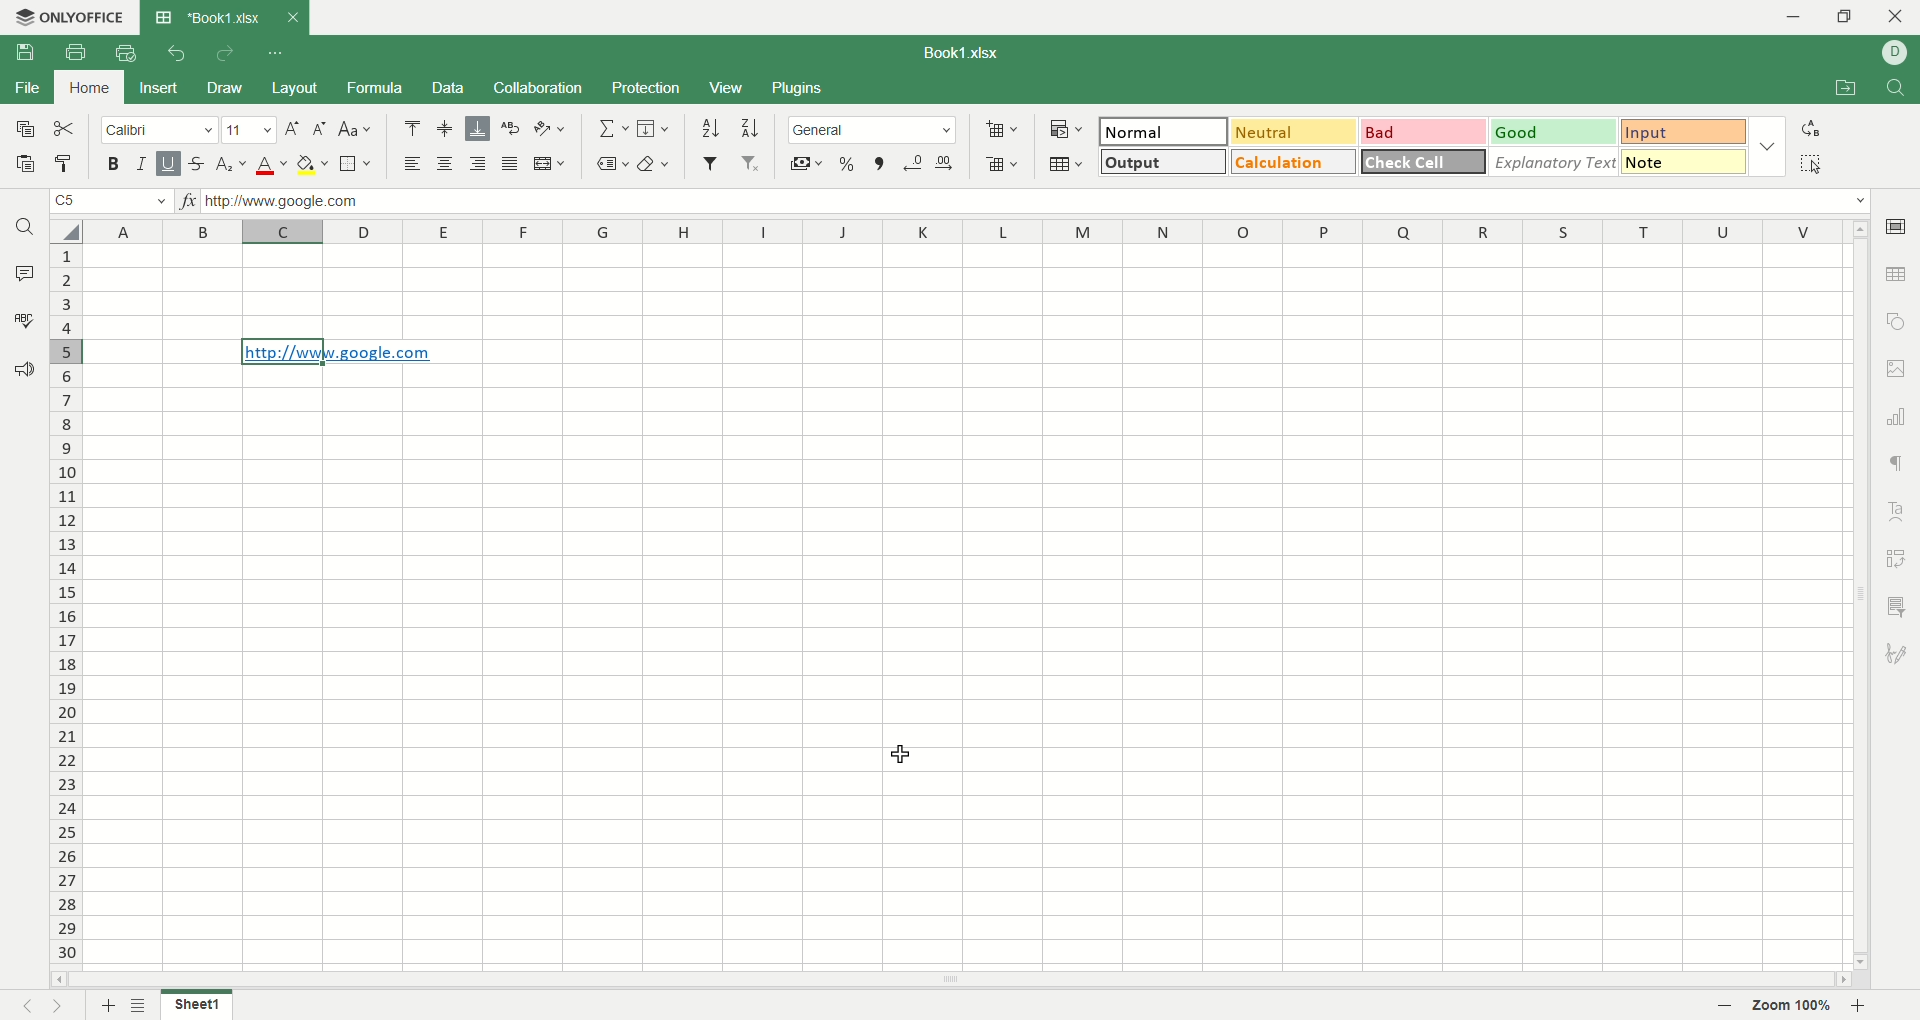 The image size is (1920, 1020). I want to click on justified, so click(513, 165).